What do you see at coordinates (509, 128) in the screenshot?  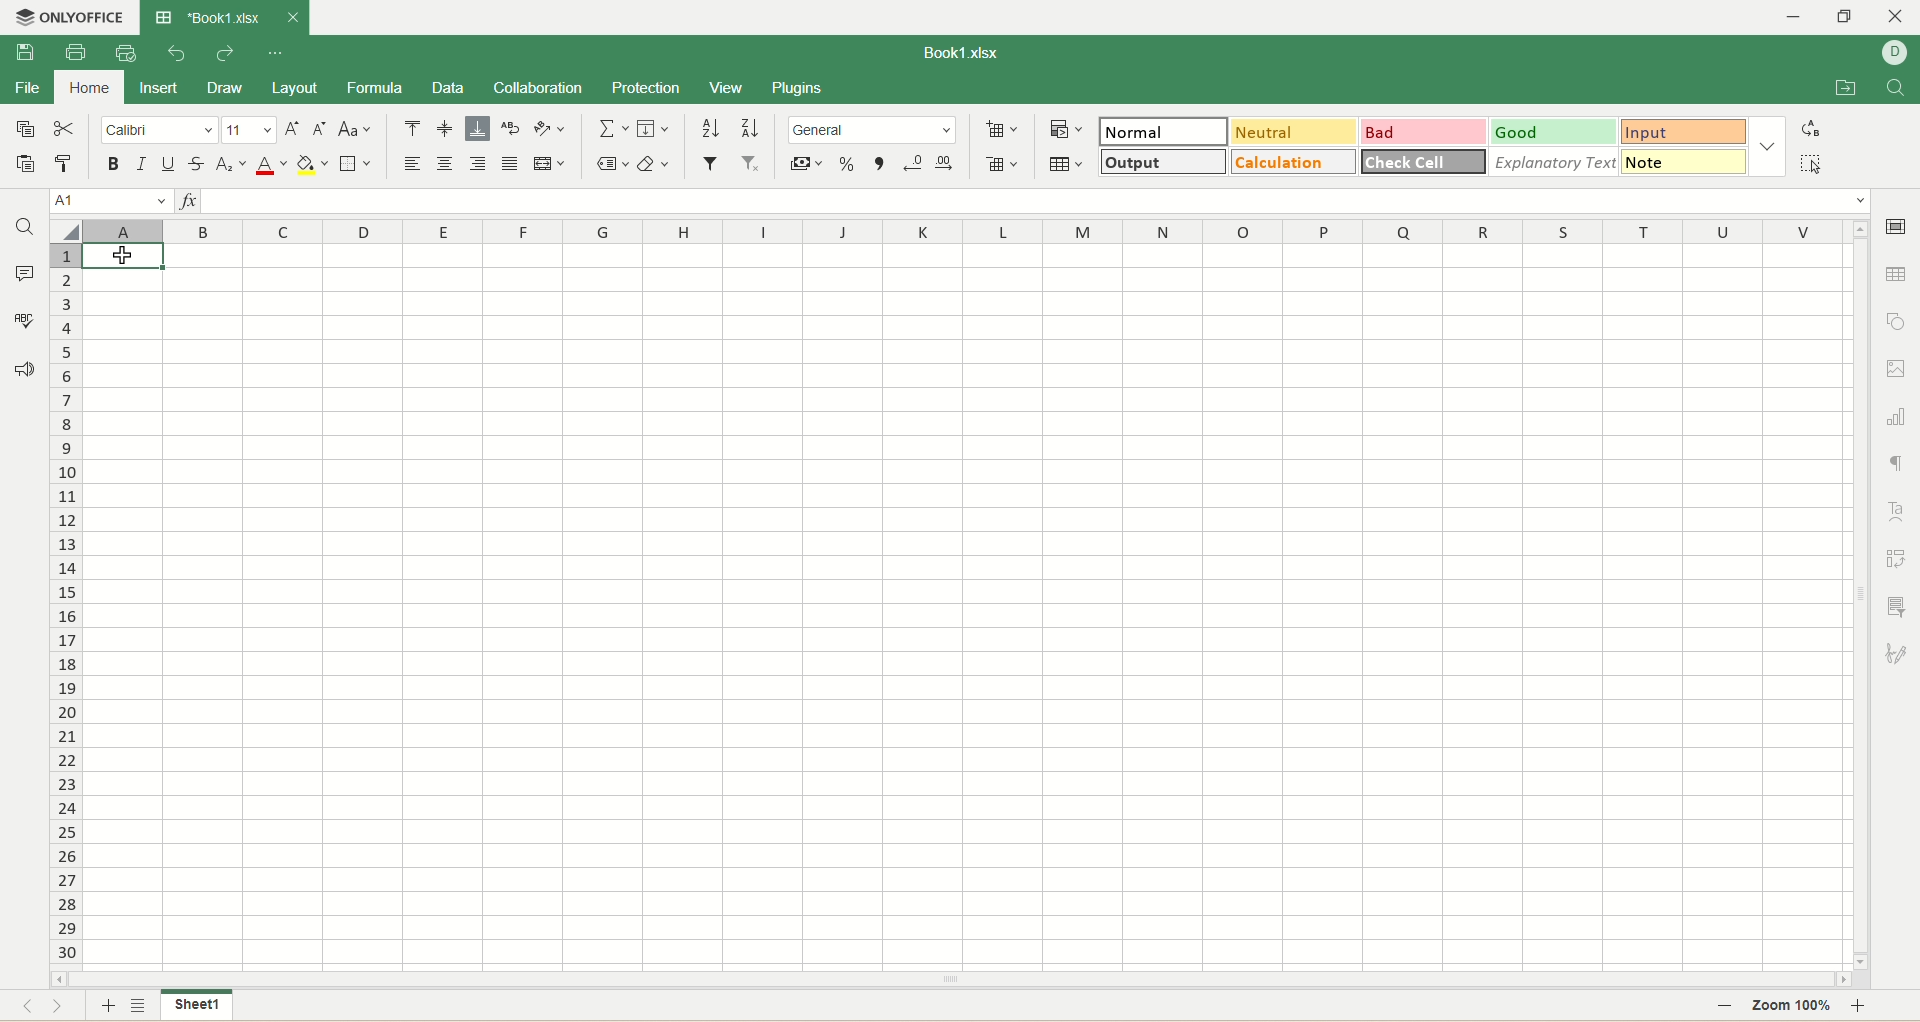 I see `wrap text` at bounding box center [509, 128].